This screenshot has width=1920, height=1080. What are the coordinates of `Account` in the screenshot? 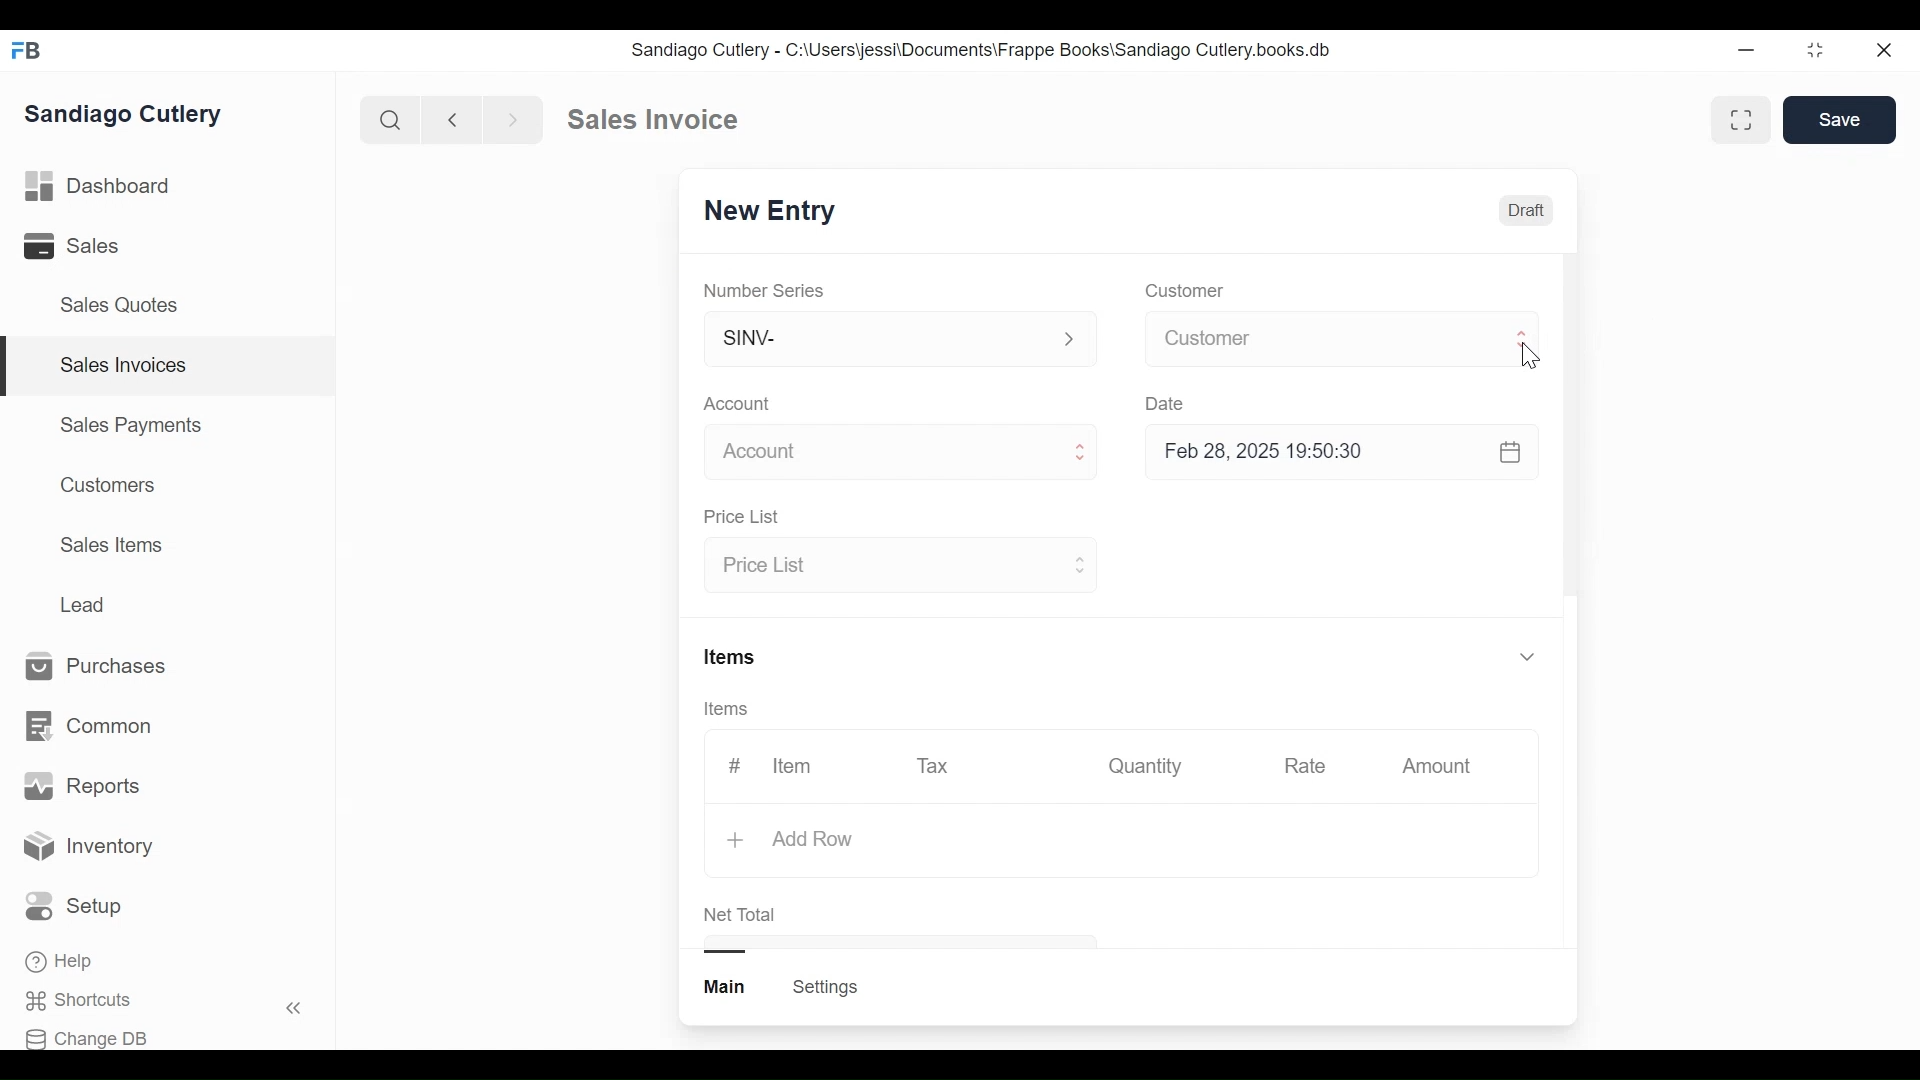 It's located at (738, 403).